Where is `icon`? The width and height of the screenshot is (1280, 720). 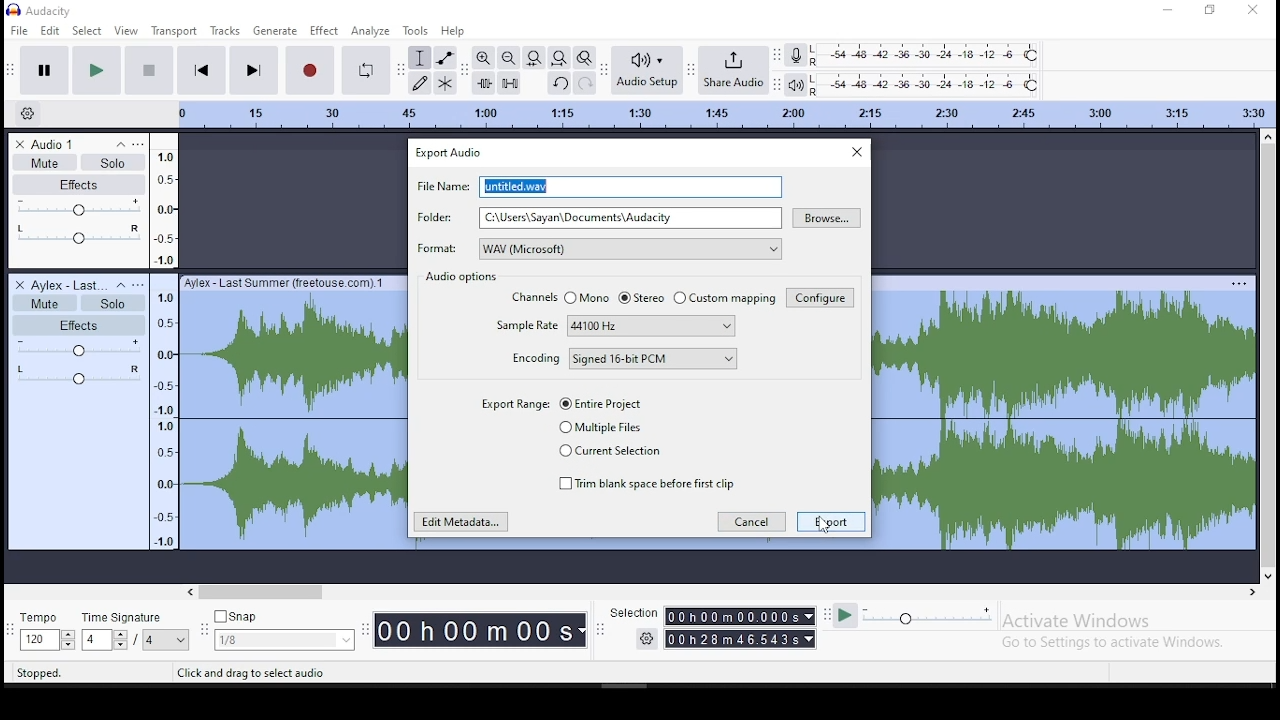
icon is located at coordinates (43, 11).